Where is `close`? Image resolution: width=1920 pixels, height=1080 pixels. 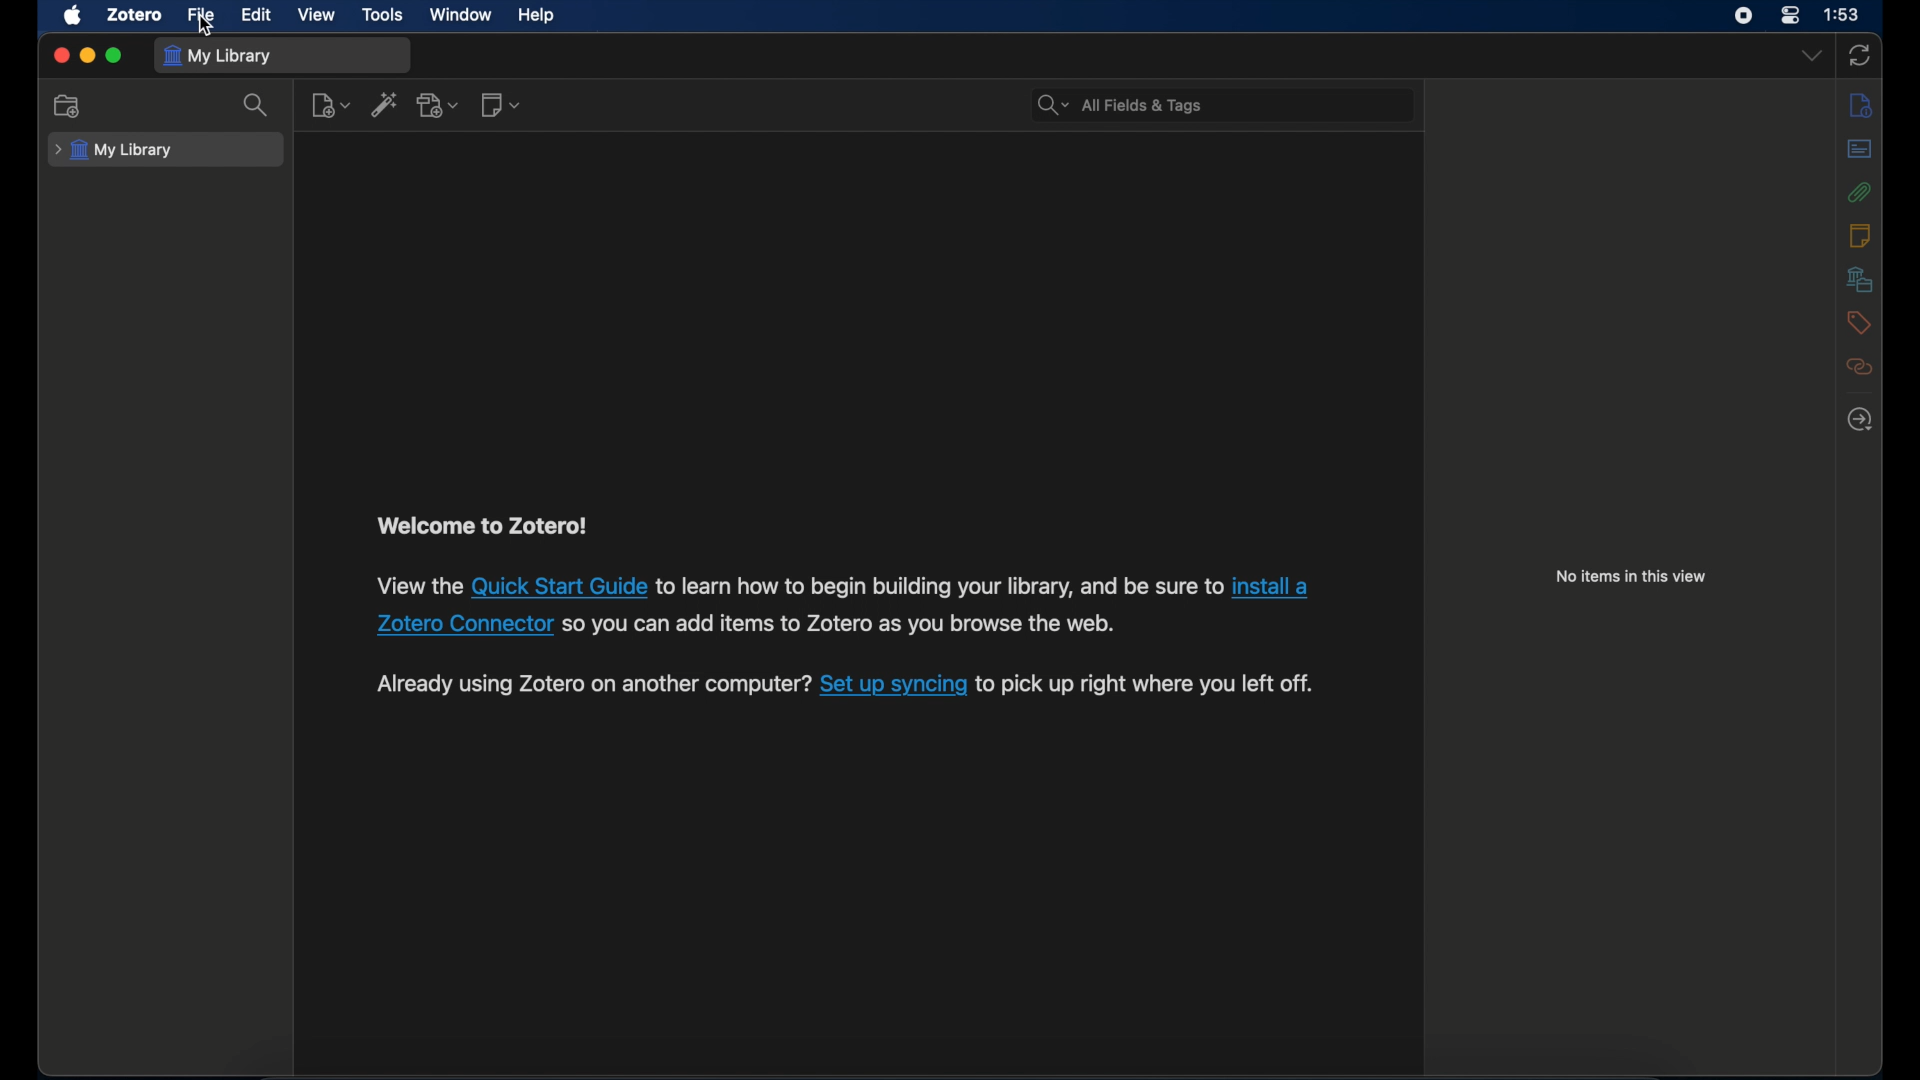 close is located at coordinates (60, 55).